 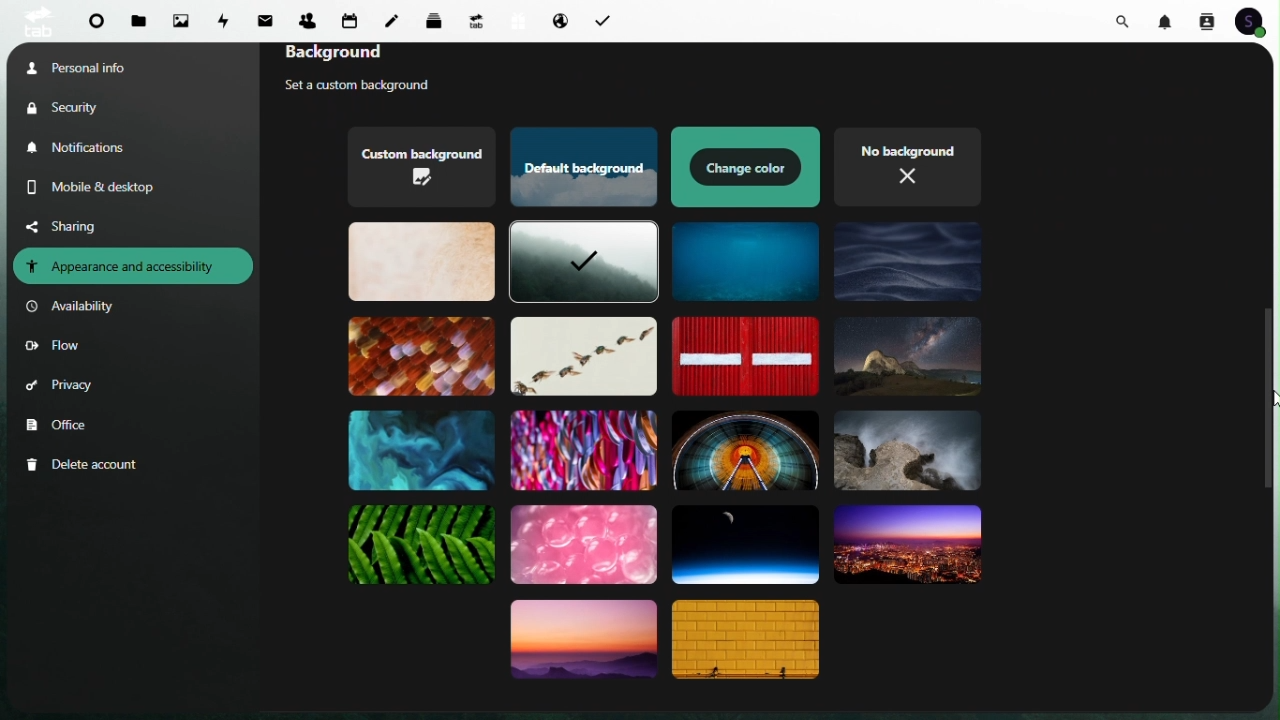 I want to click on Themes, so click(x=907, y=547).